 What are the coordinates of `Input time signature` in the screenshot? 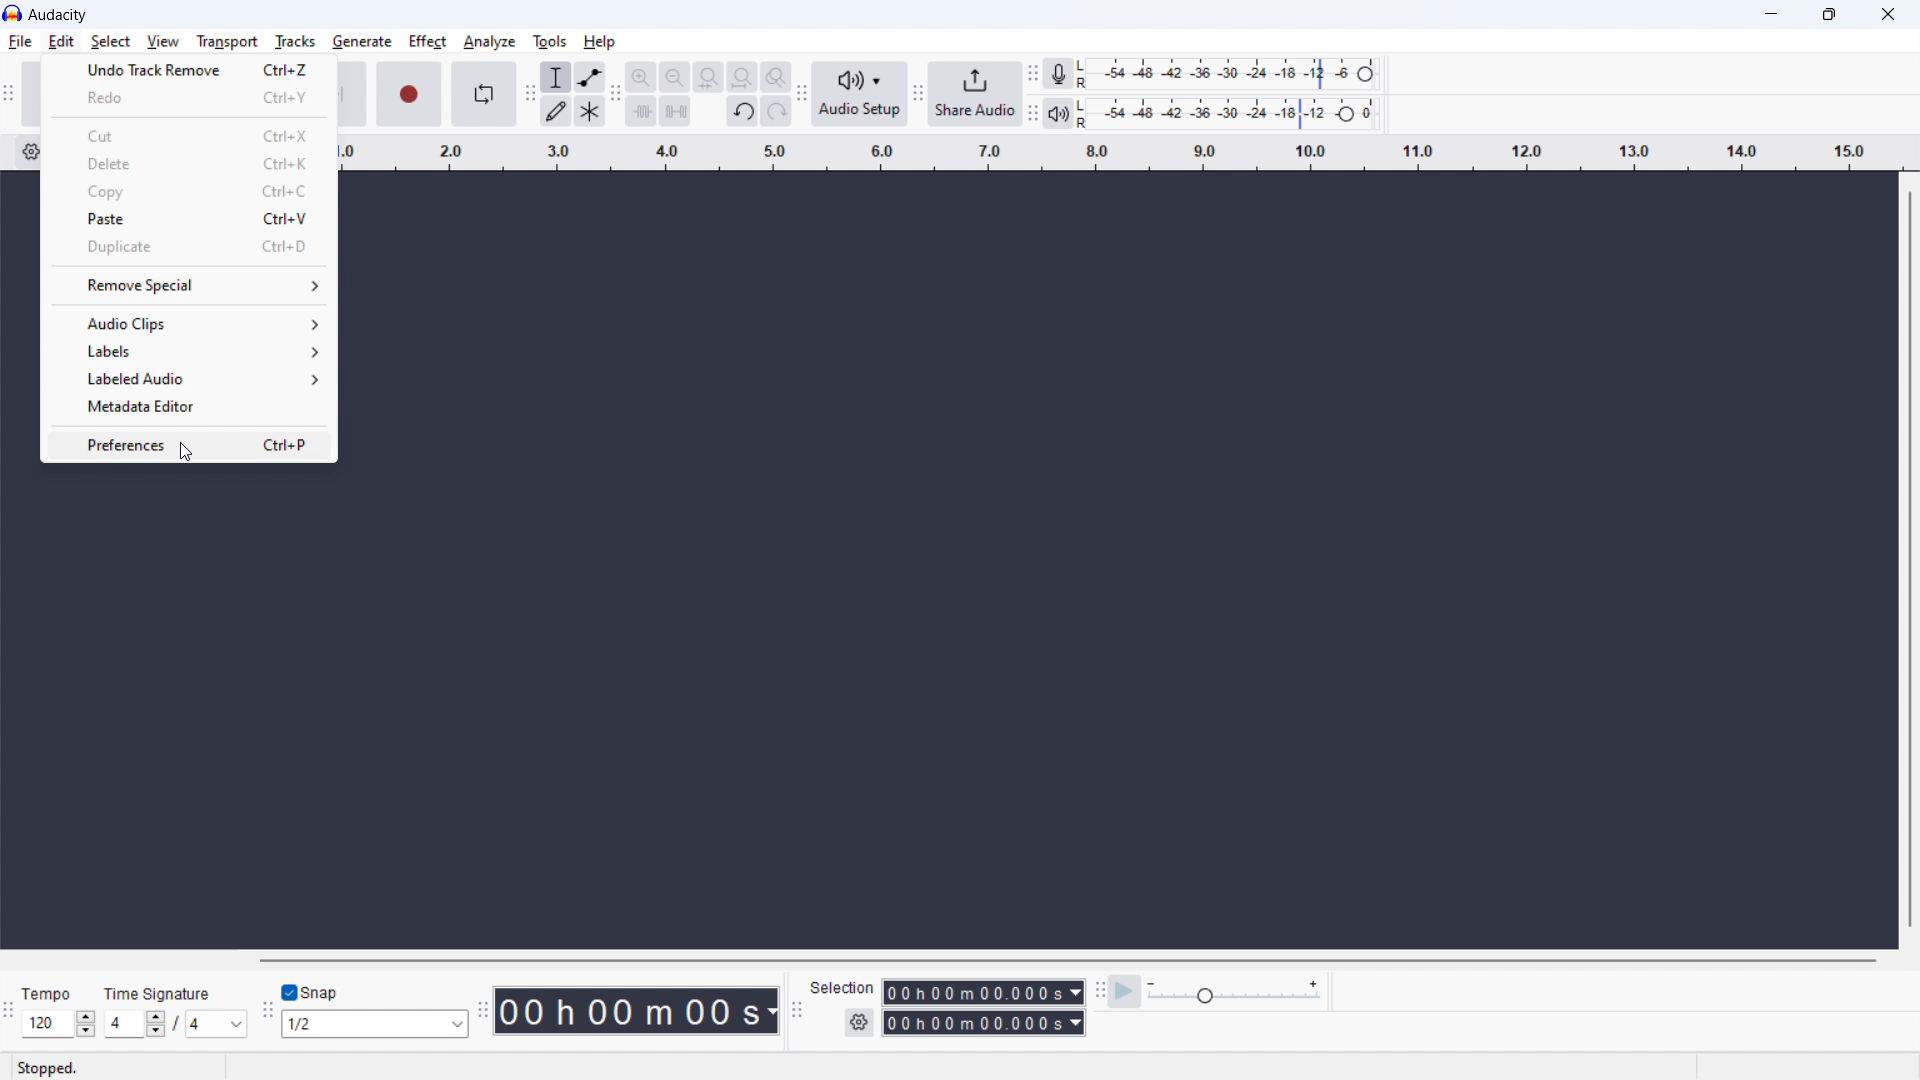 It's located at (122, 1025).